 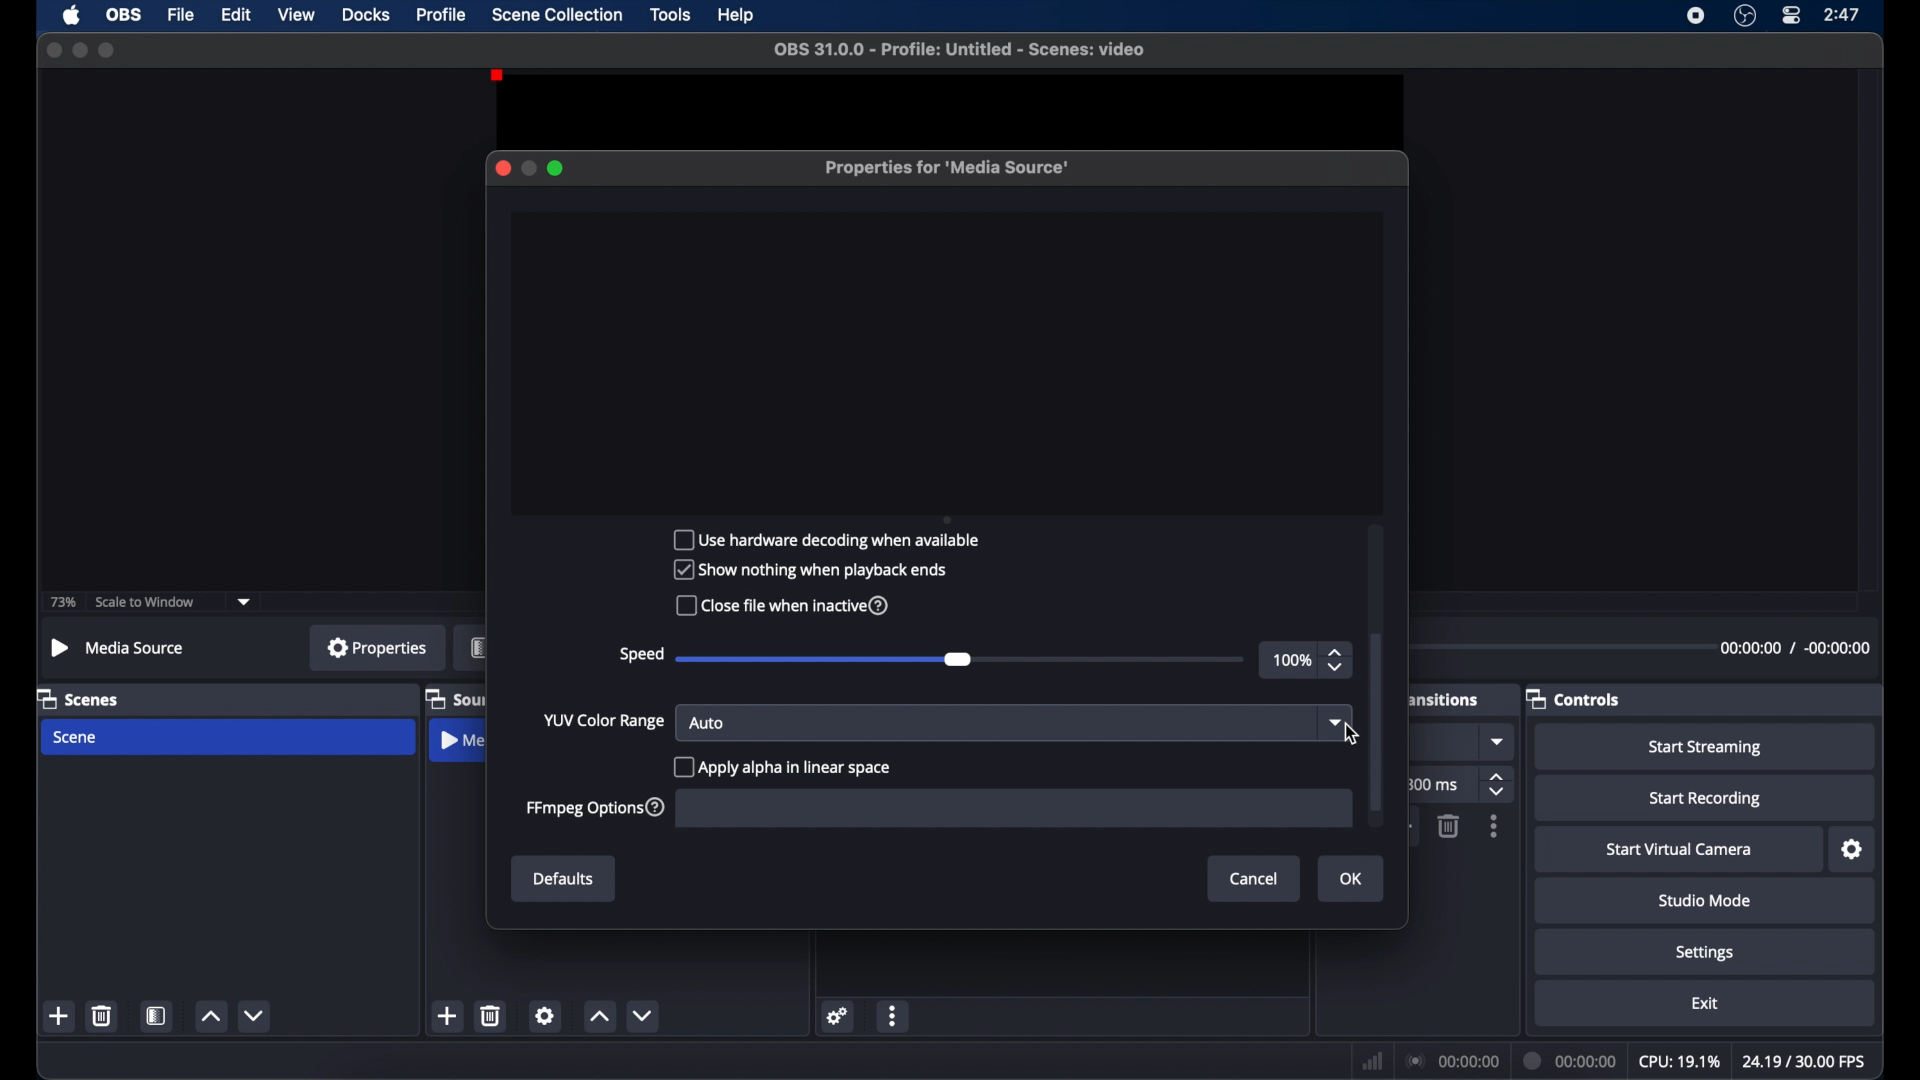 What do you see at coordinates (545, 1015) in the screenshot?
I see `settings` at bounding box center [545, 1015].